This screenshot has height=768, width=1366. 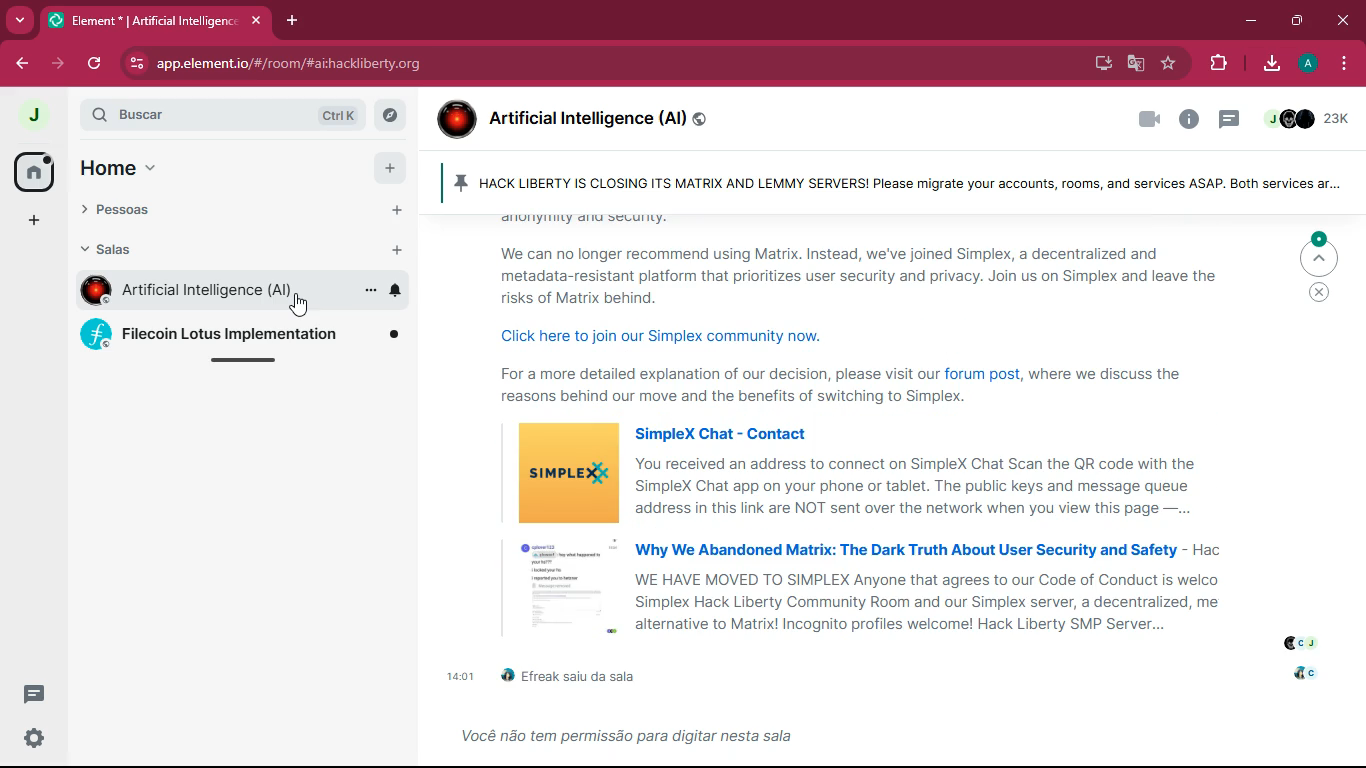 What do you see at coordinates (1345, 20) in the screenshot?
I see `close` at bounding box center [1345, 20].